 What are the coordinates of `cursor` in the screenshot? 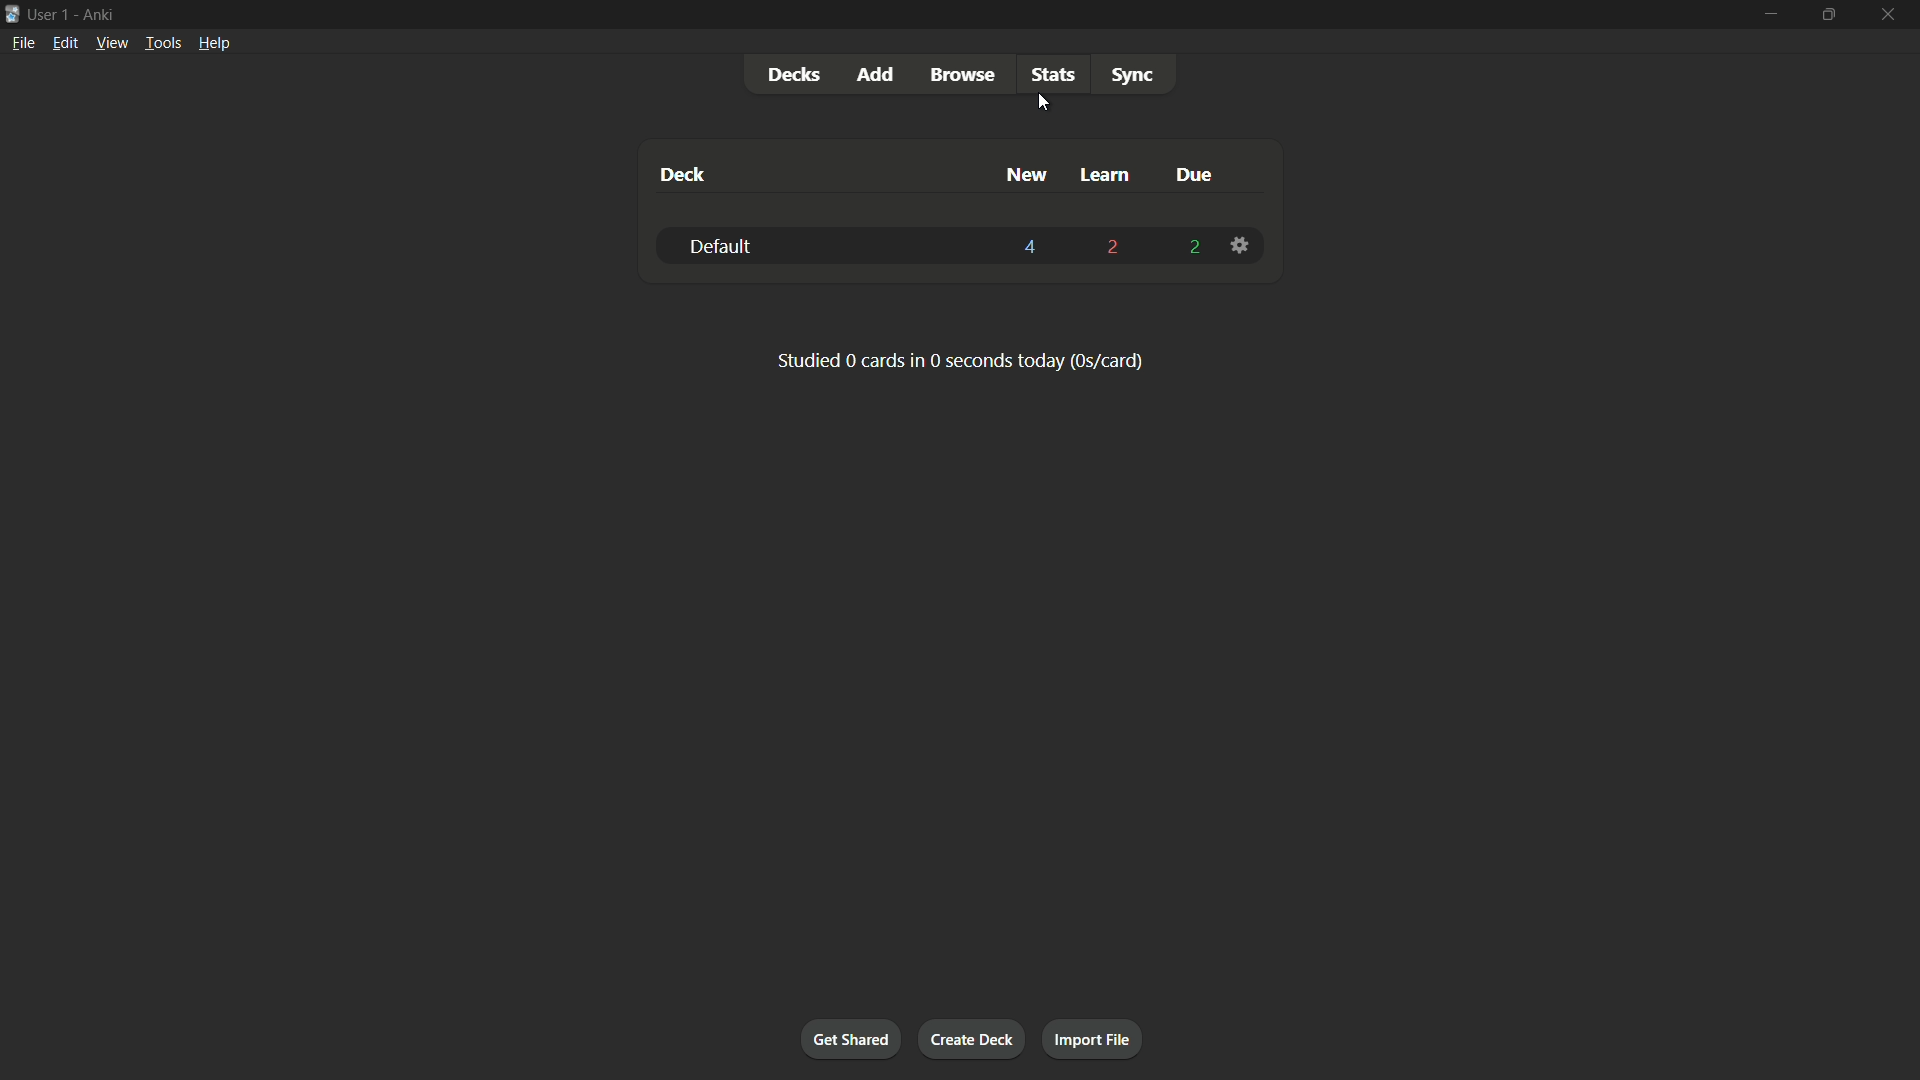 It's located at (1043, 104).